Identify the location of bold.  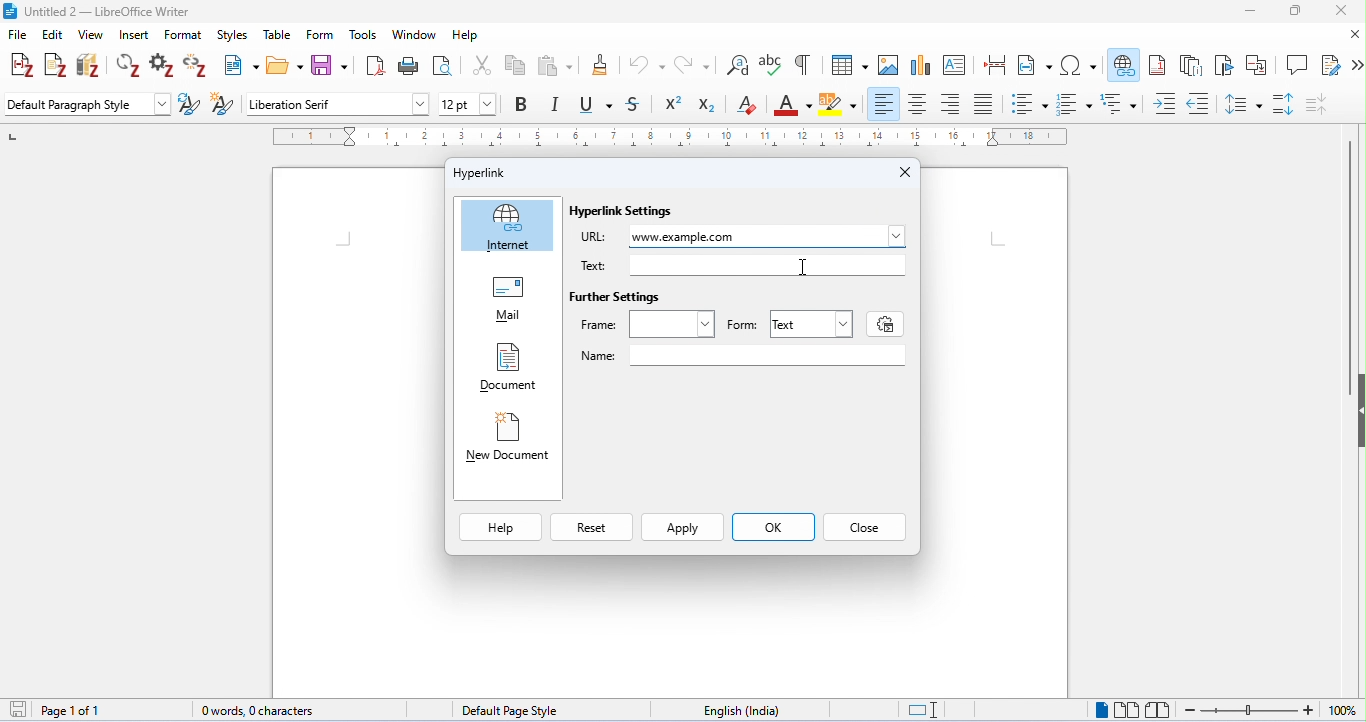
(522, 104).